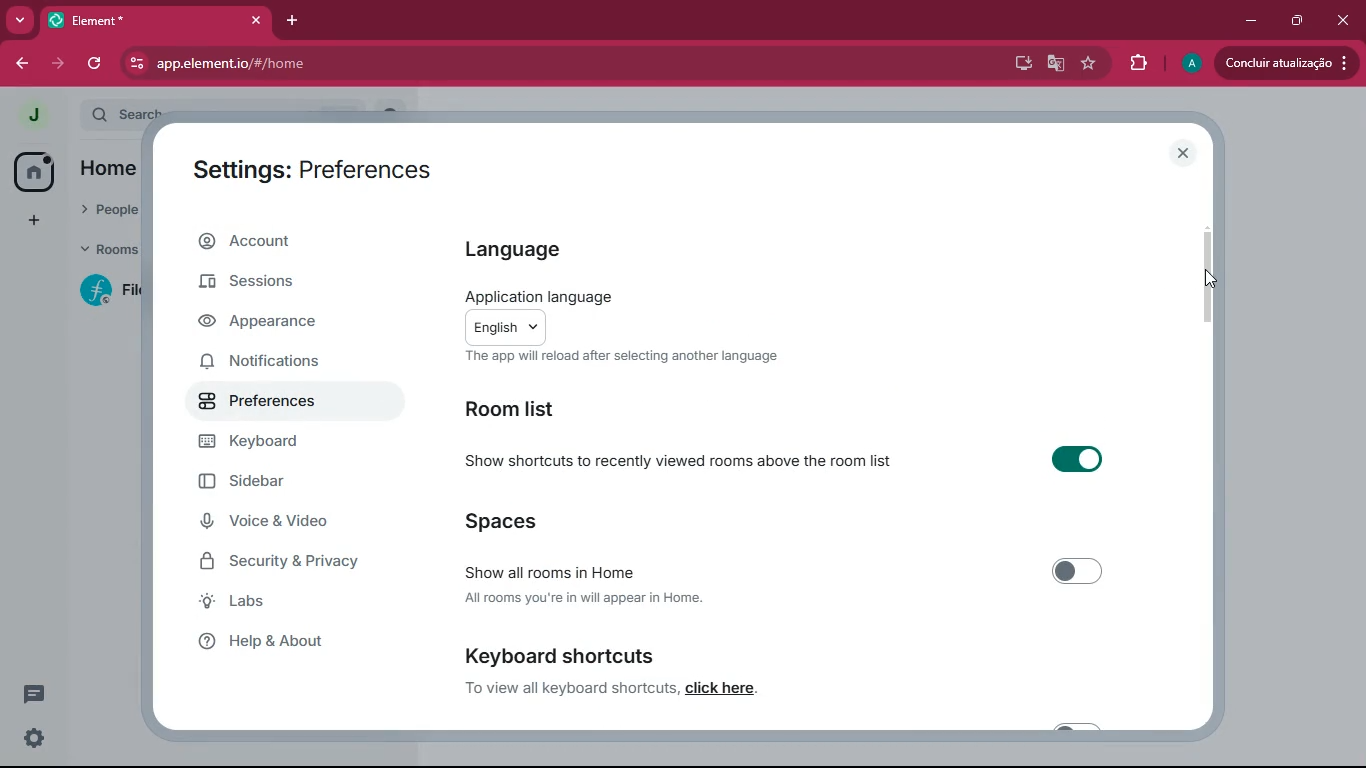  I want to click on forward, so click(58, 62).